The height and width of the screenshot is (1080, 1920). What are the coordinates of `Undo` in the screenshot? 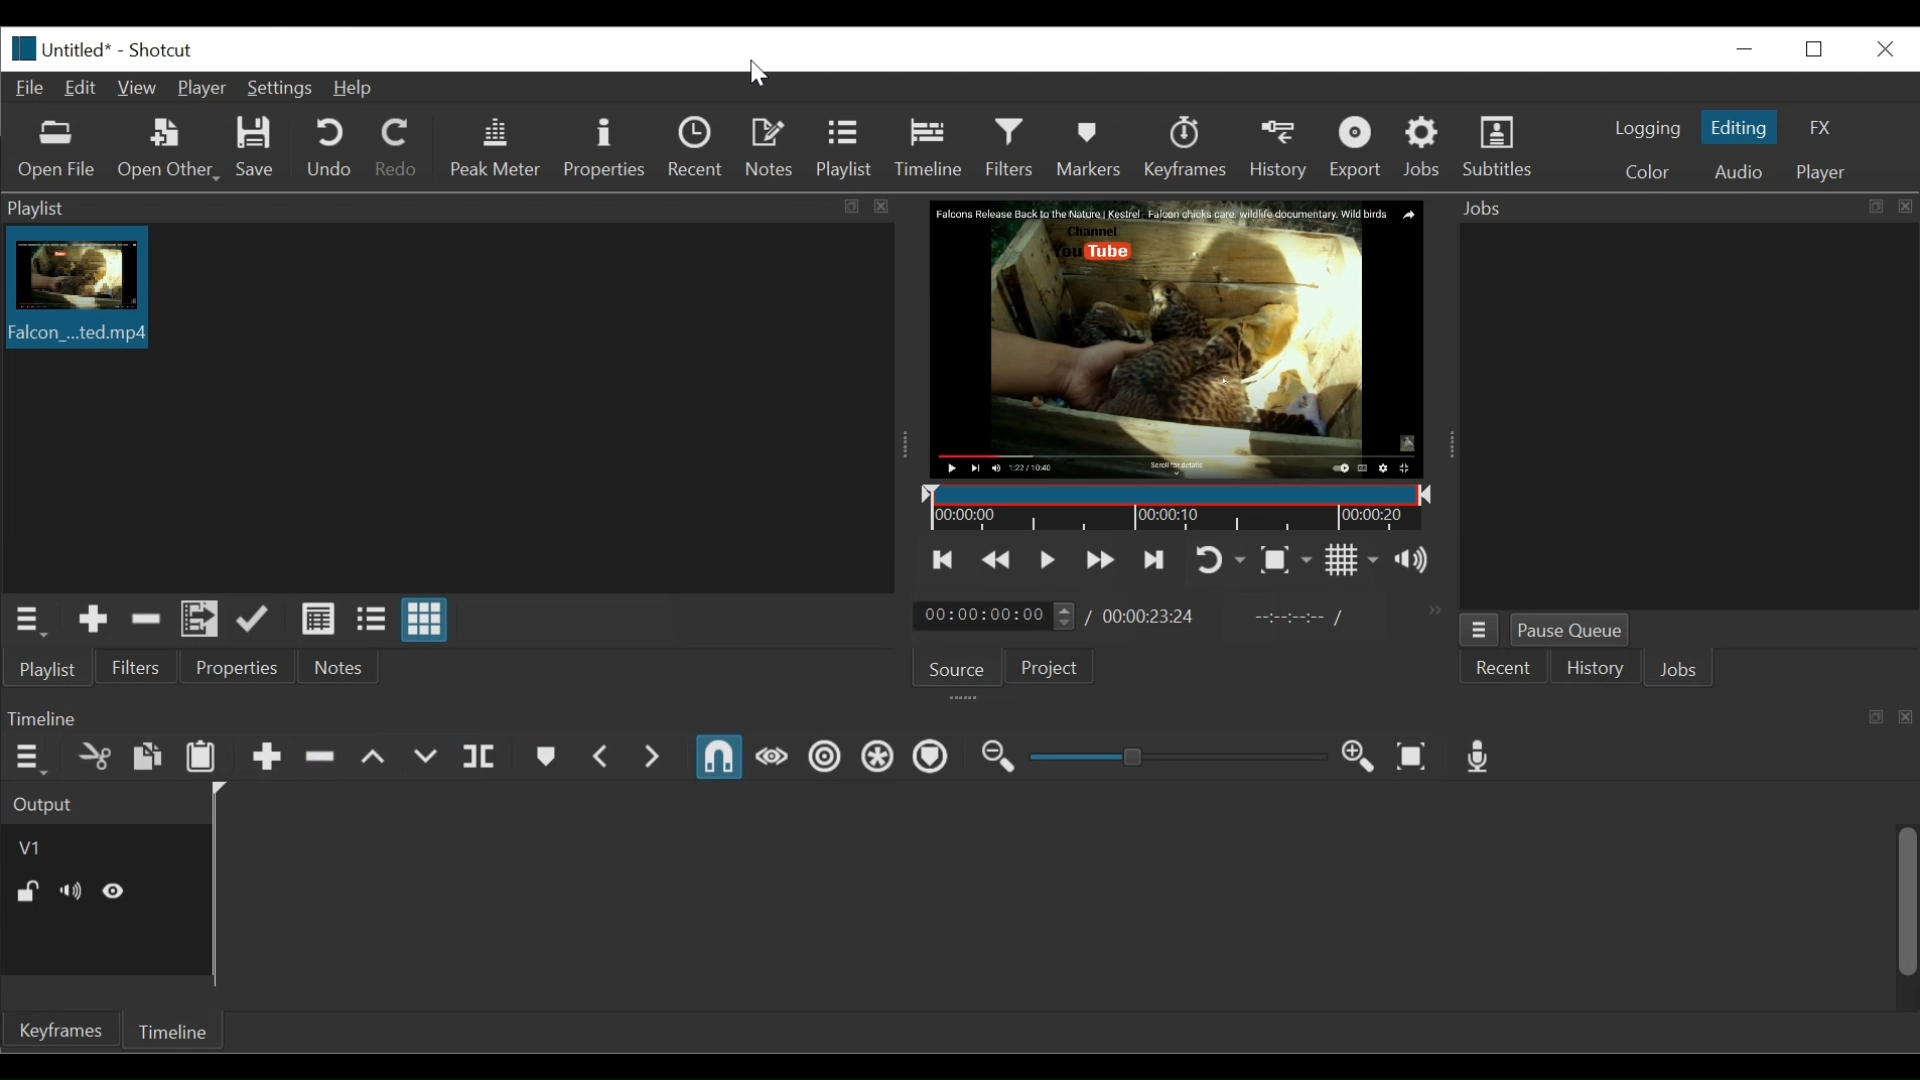 It's located at (333, 148).